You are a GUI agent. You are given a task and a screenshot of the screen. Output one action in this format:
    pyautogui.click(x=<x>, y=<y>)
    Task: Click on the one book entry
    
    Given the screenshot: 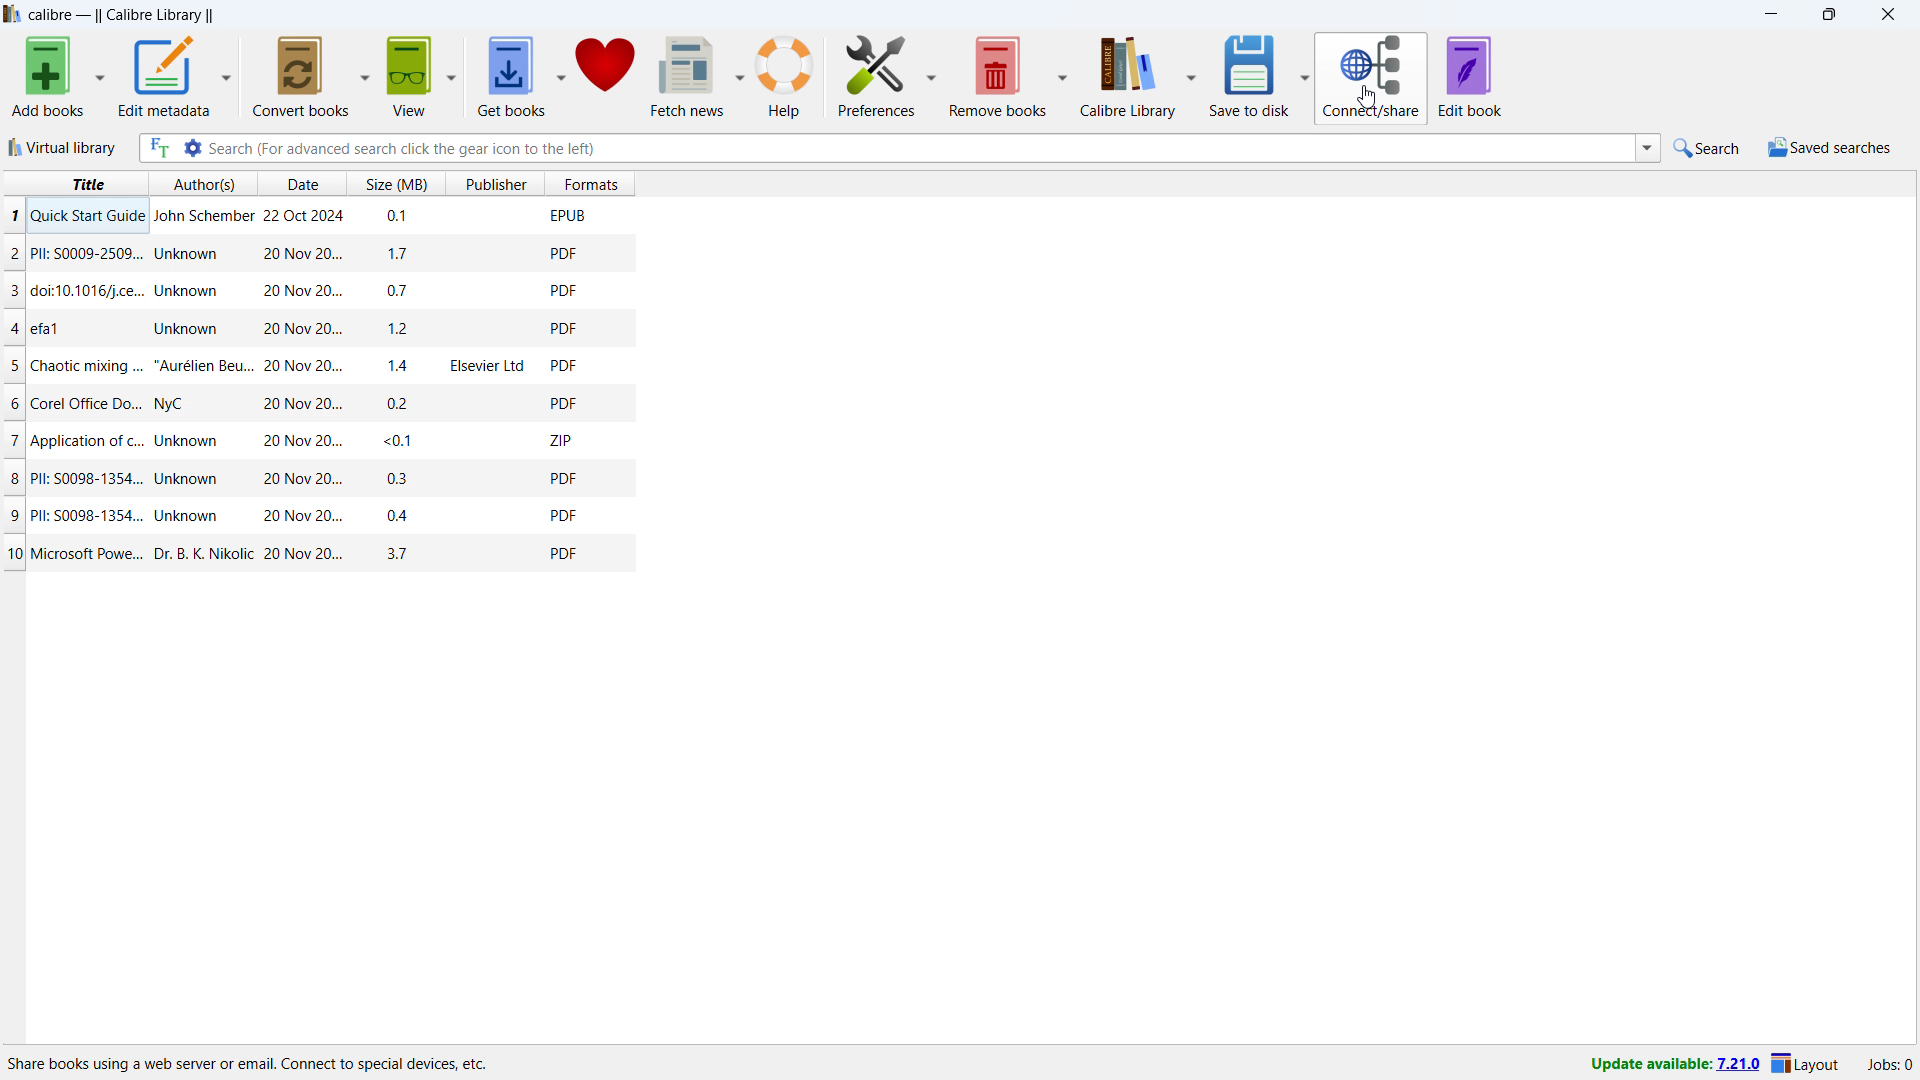 What is the action you would take?
    pyautogui.click(x=313, y=481)
    